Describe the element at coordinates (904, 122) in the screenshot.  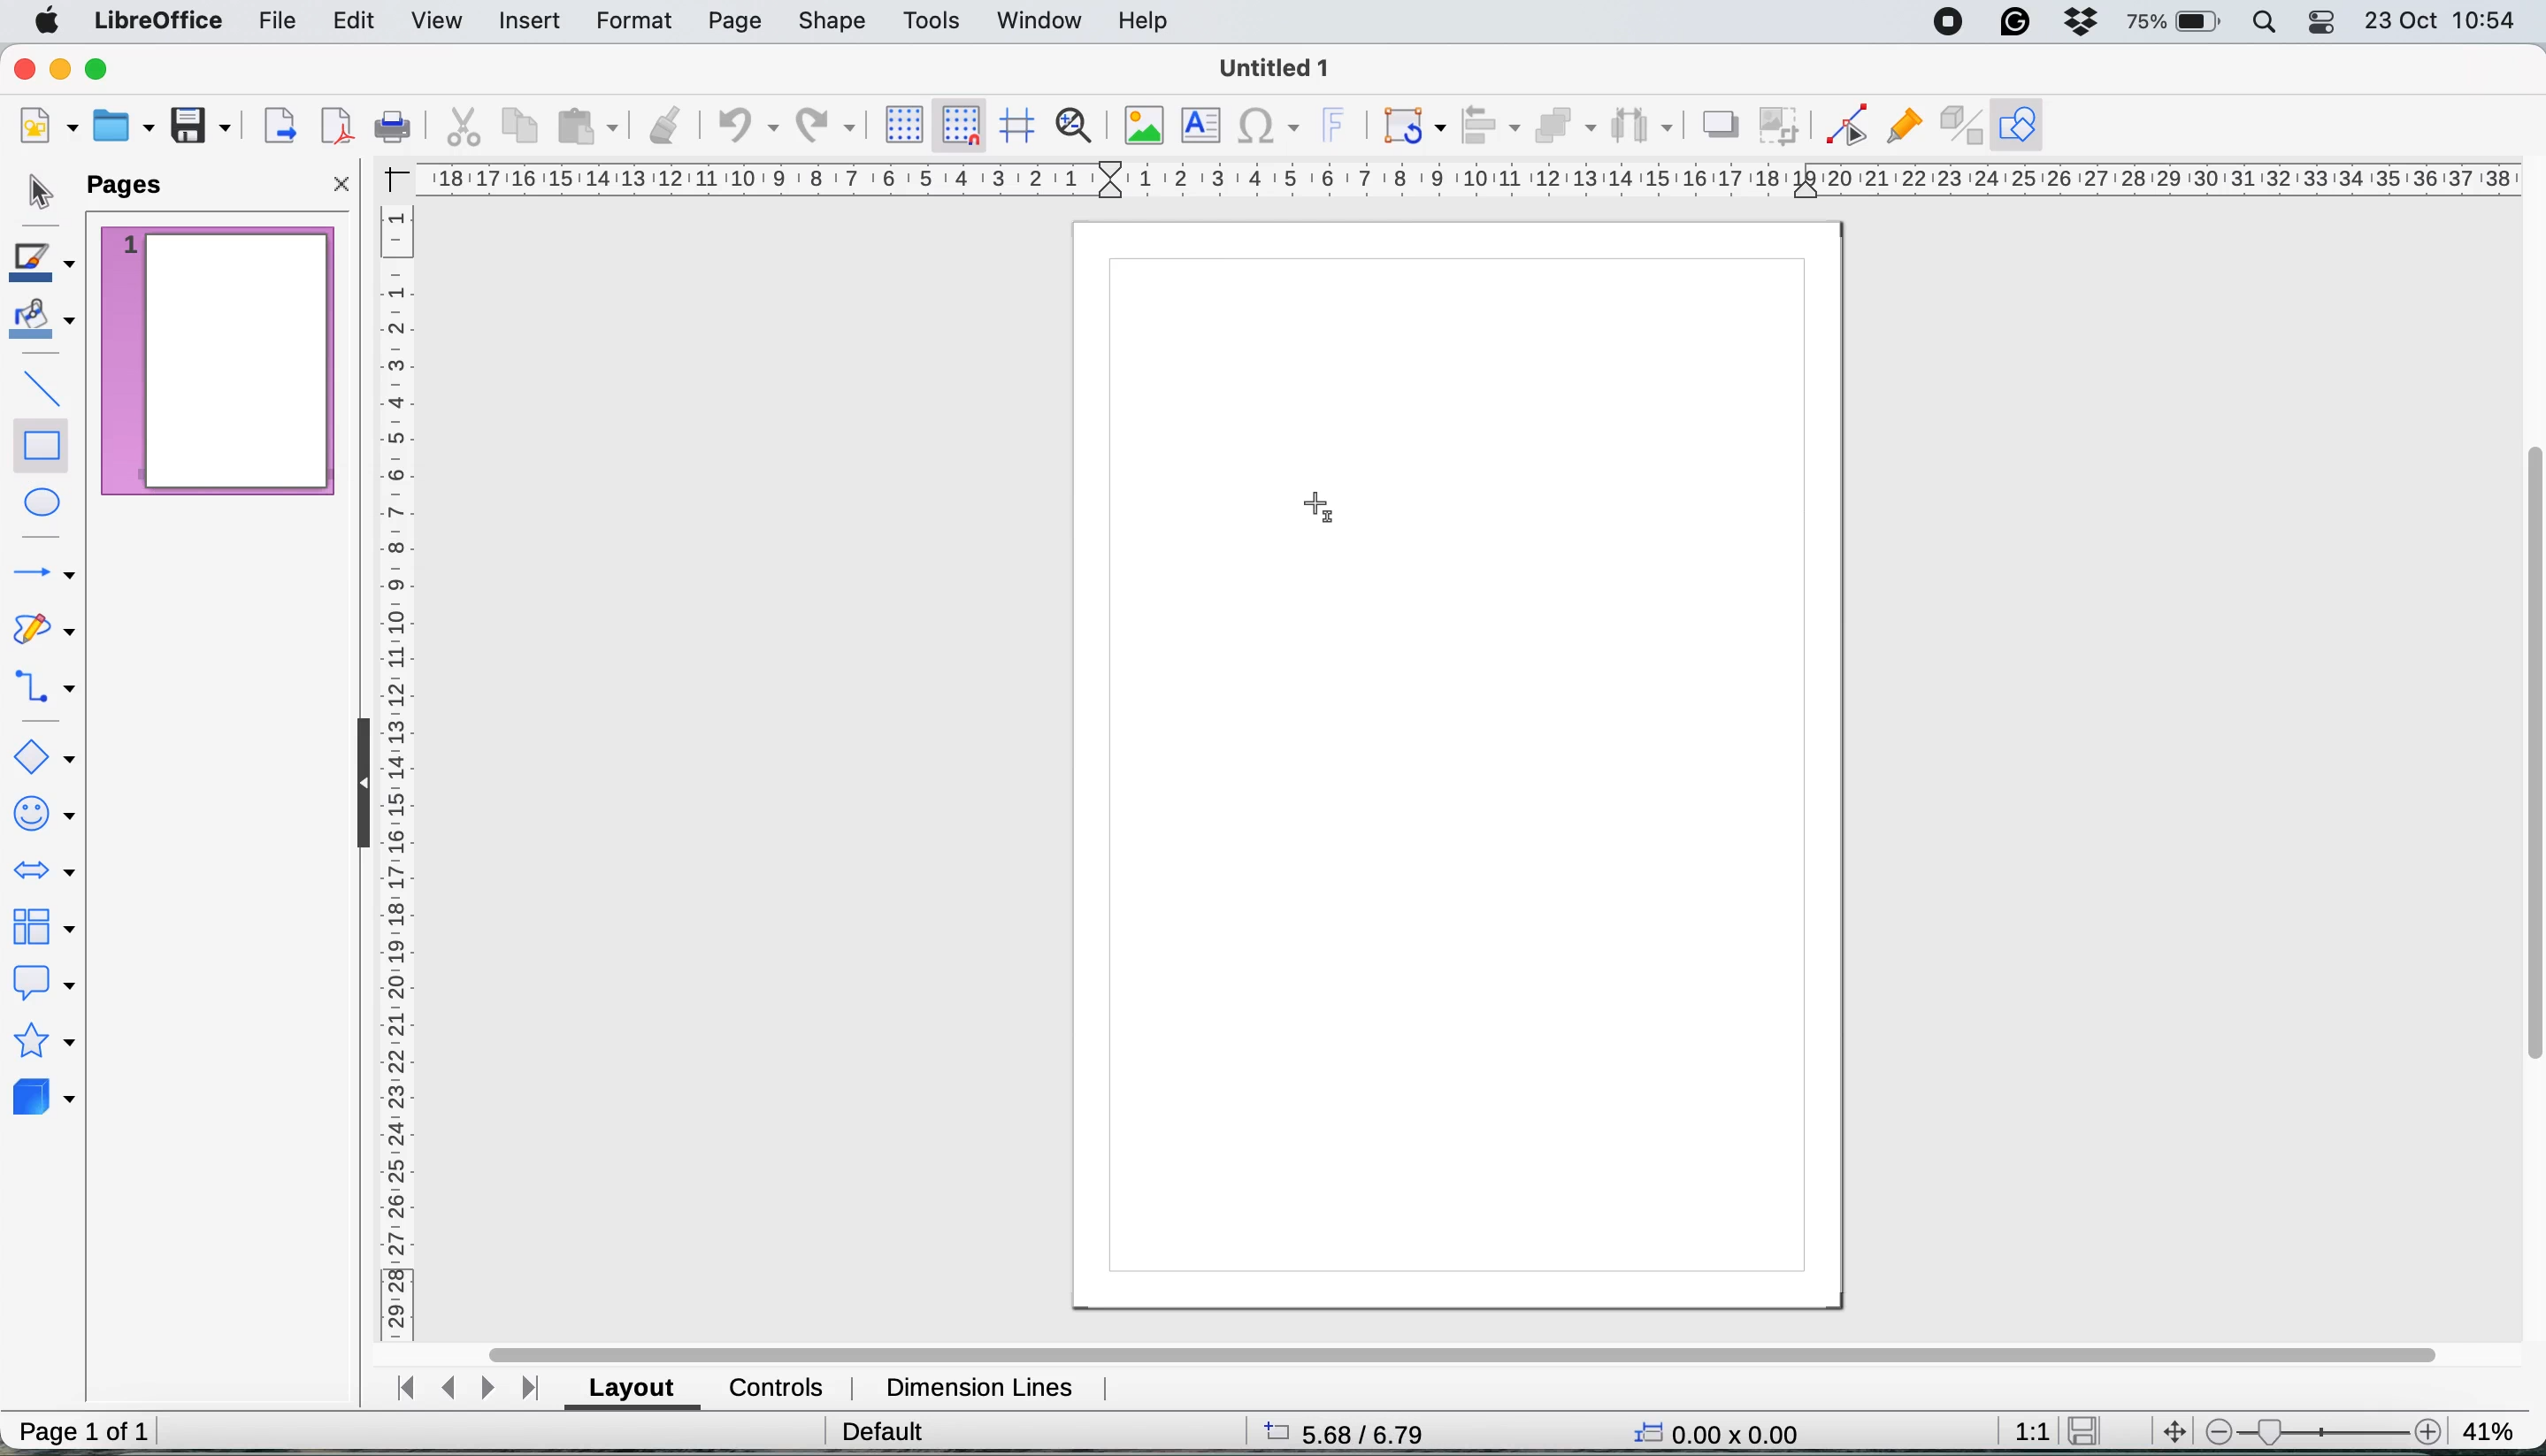
I see `display grid` at that location.